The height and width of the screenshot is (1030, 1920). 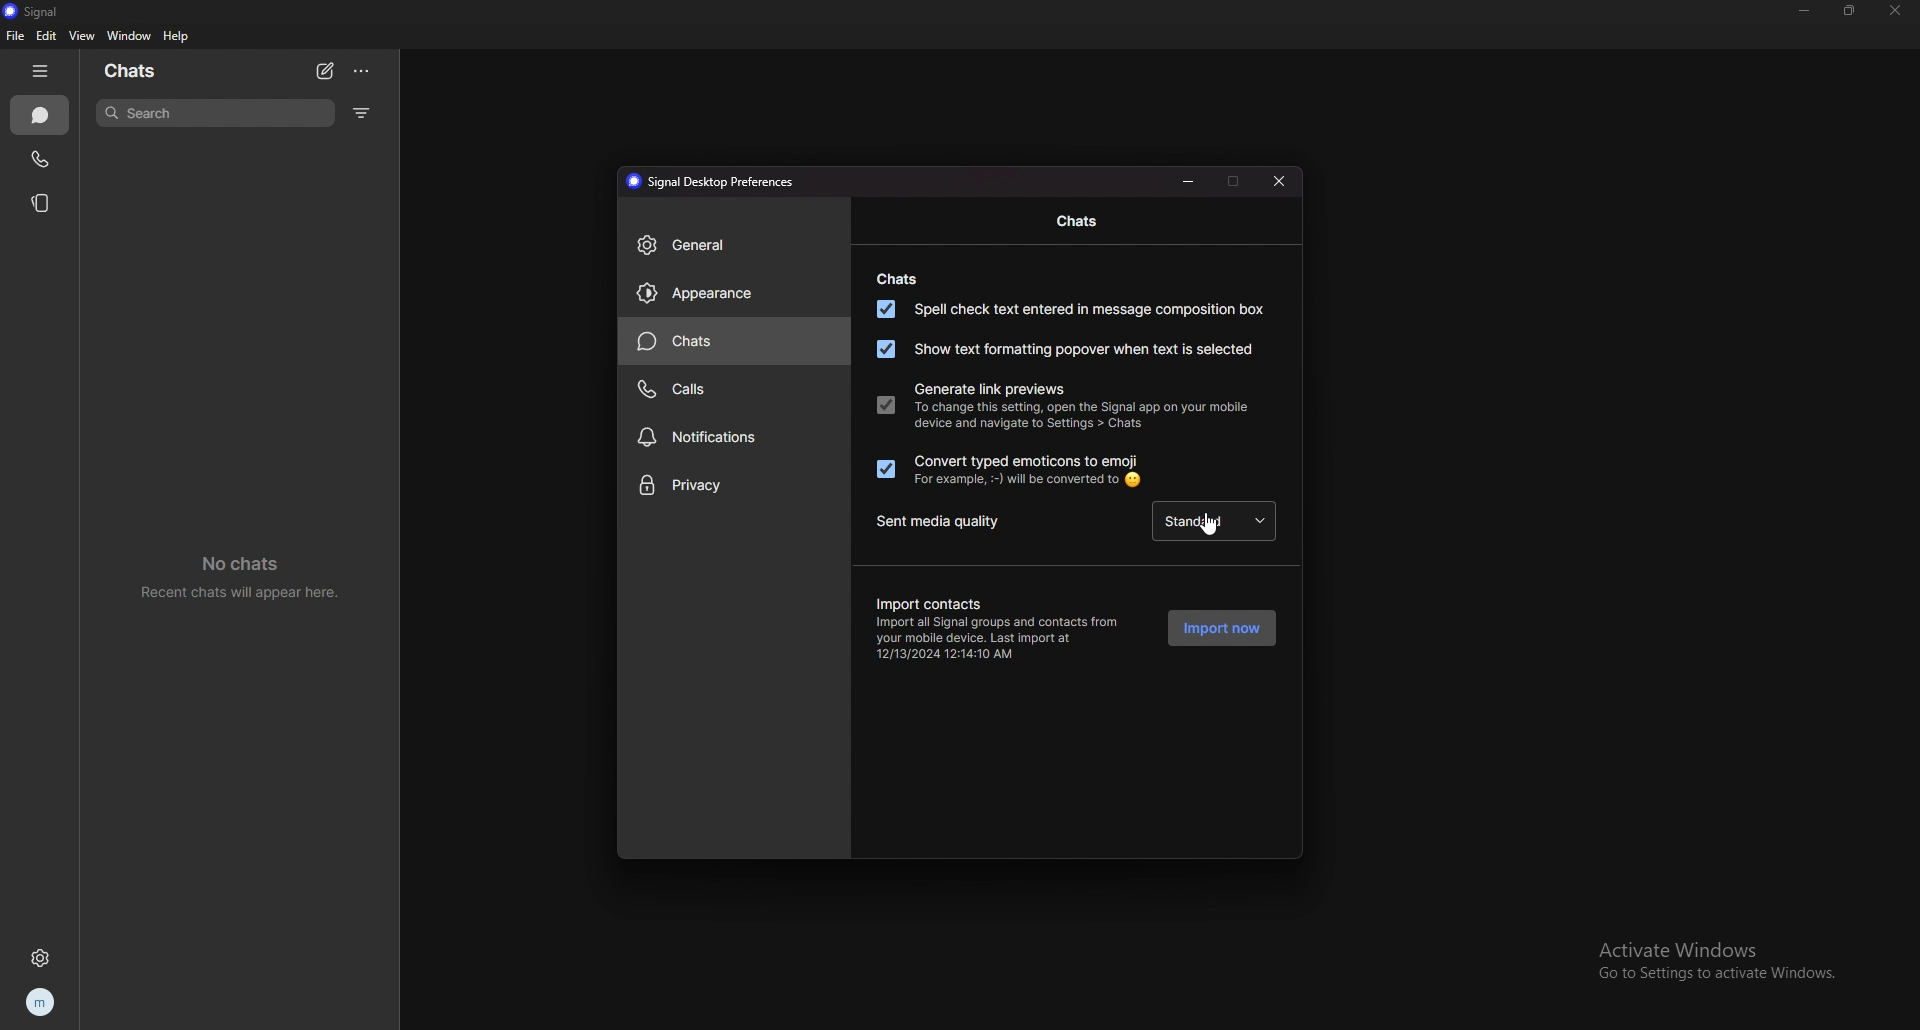 I want to click on privacy, so click(x=733, y=486).